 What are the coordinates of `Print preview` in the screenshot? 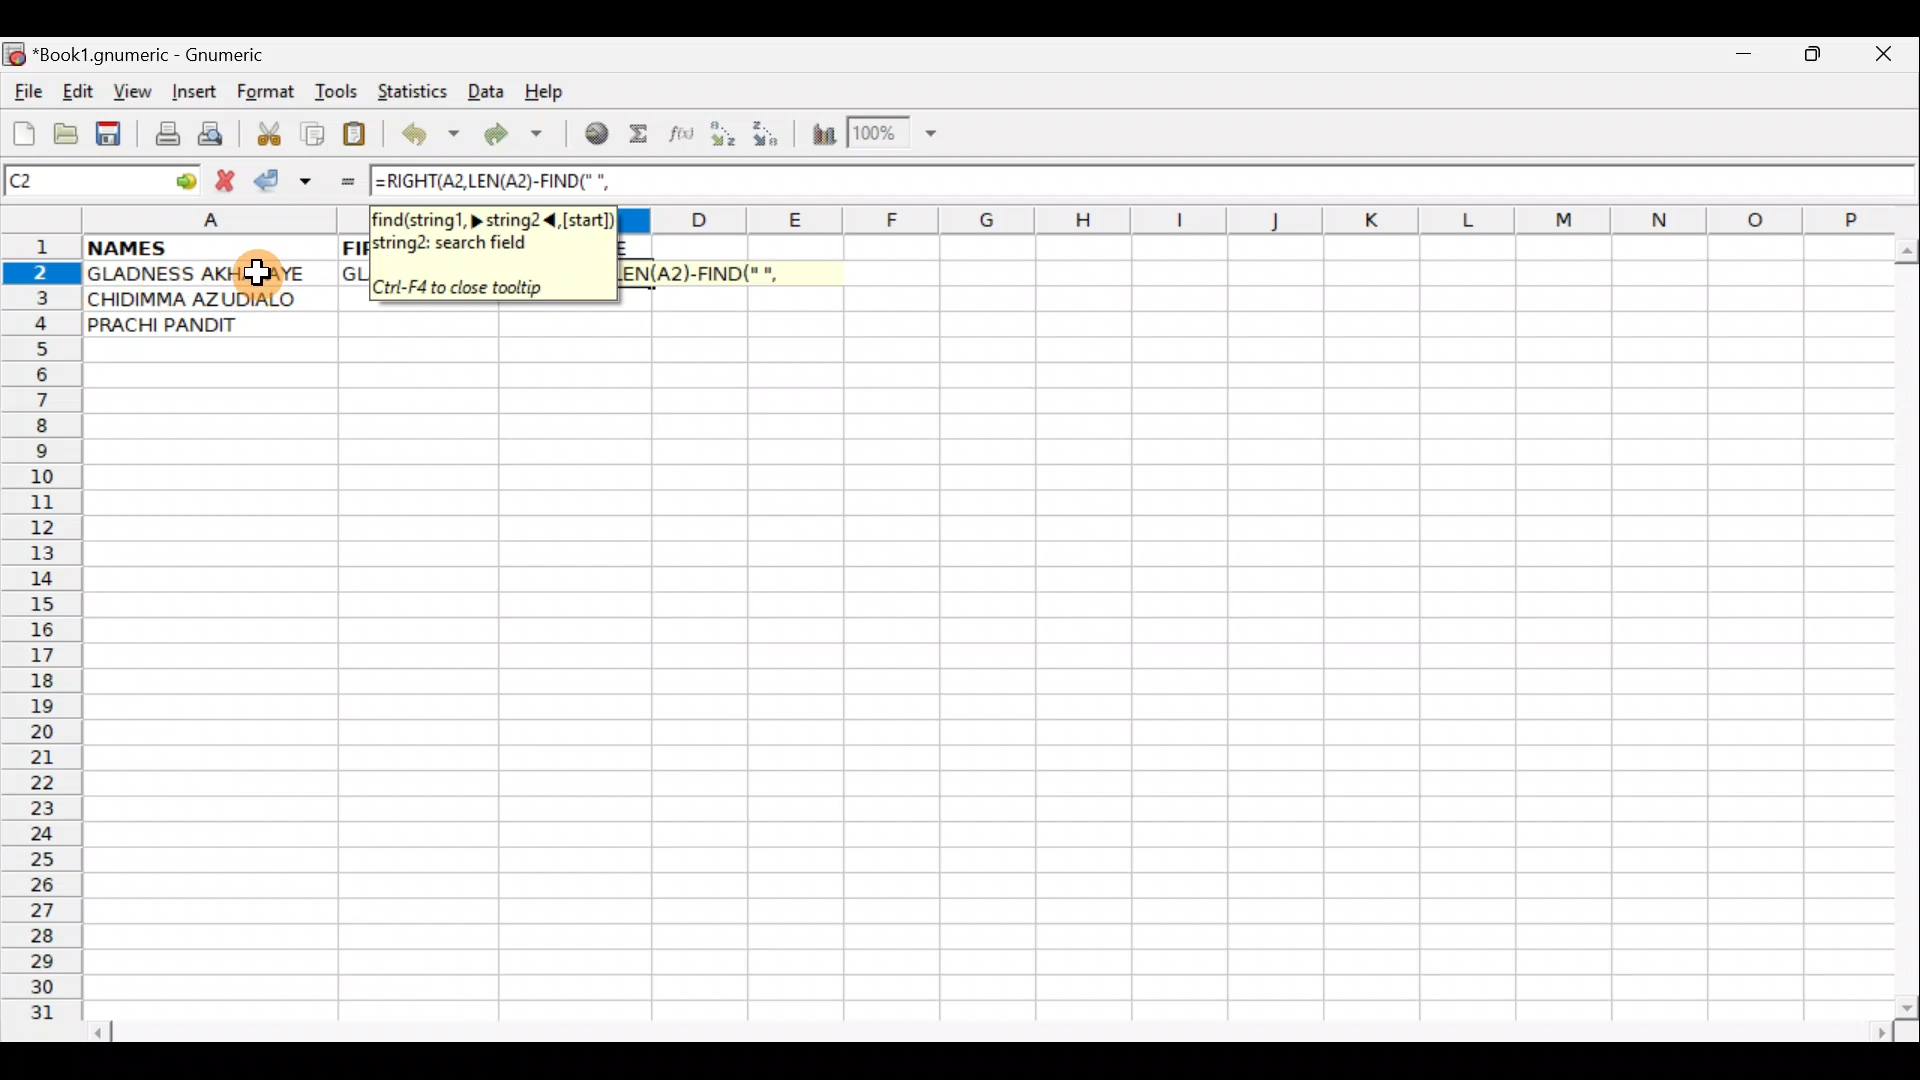 It's located at (211, 138).